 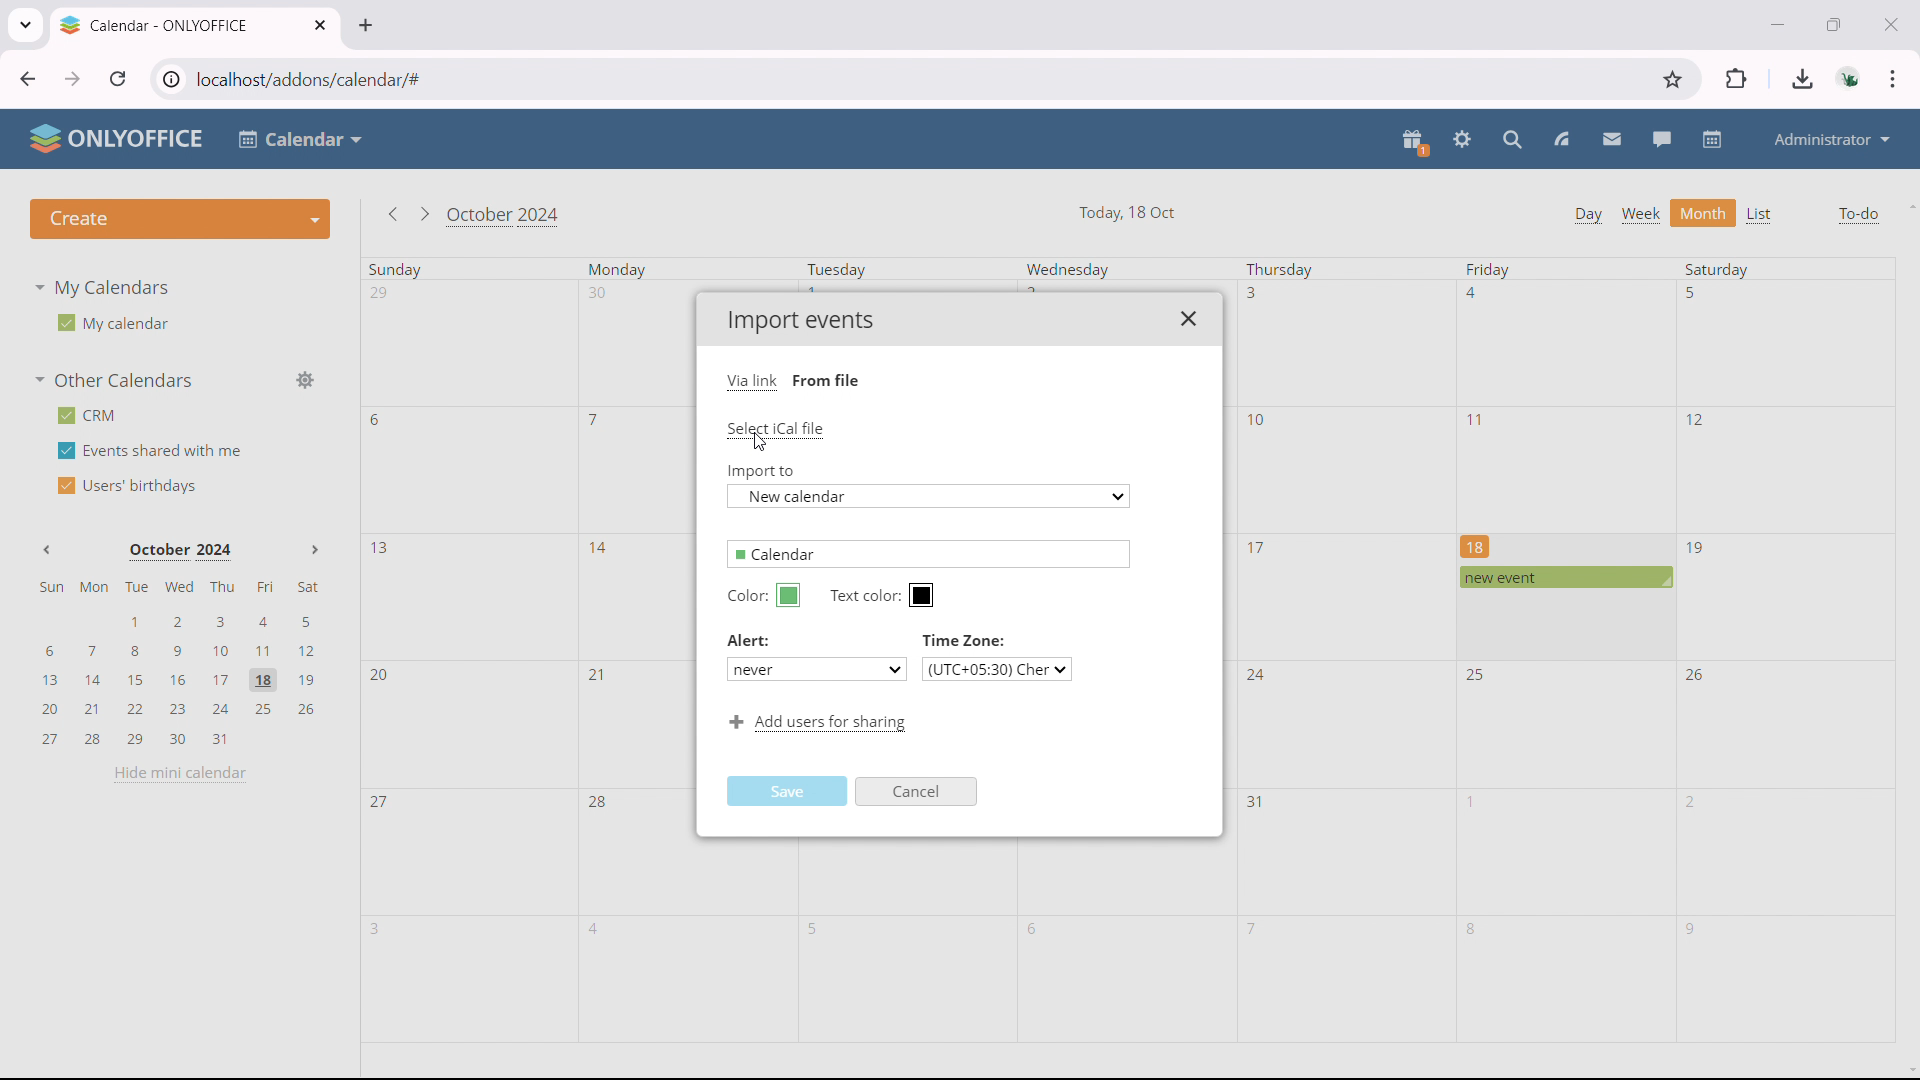 What do you see at coordinates (1690, 930) in the screenshot?
I see `9` at bounding box center [1690, 930].